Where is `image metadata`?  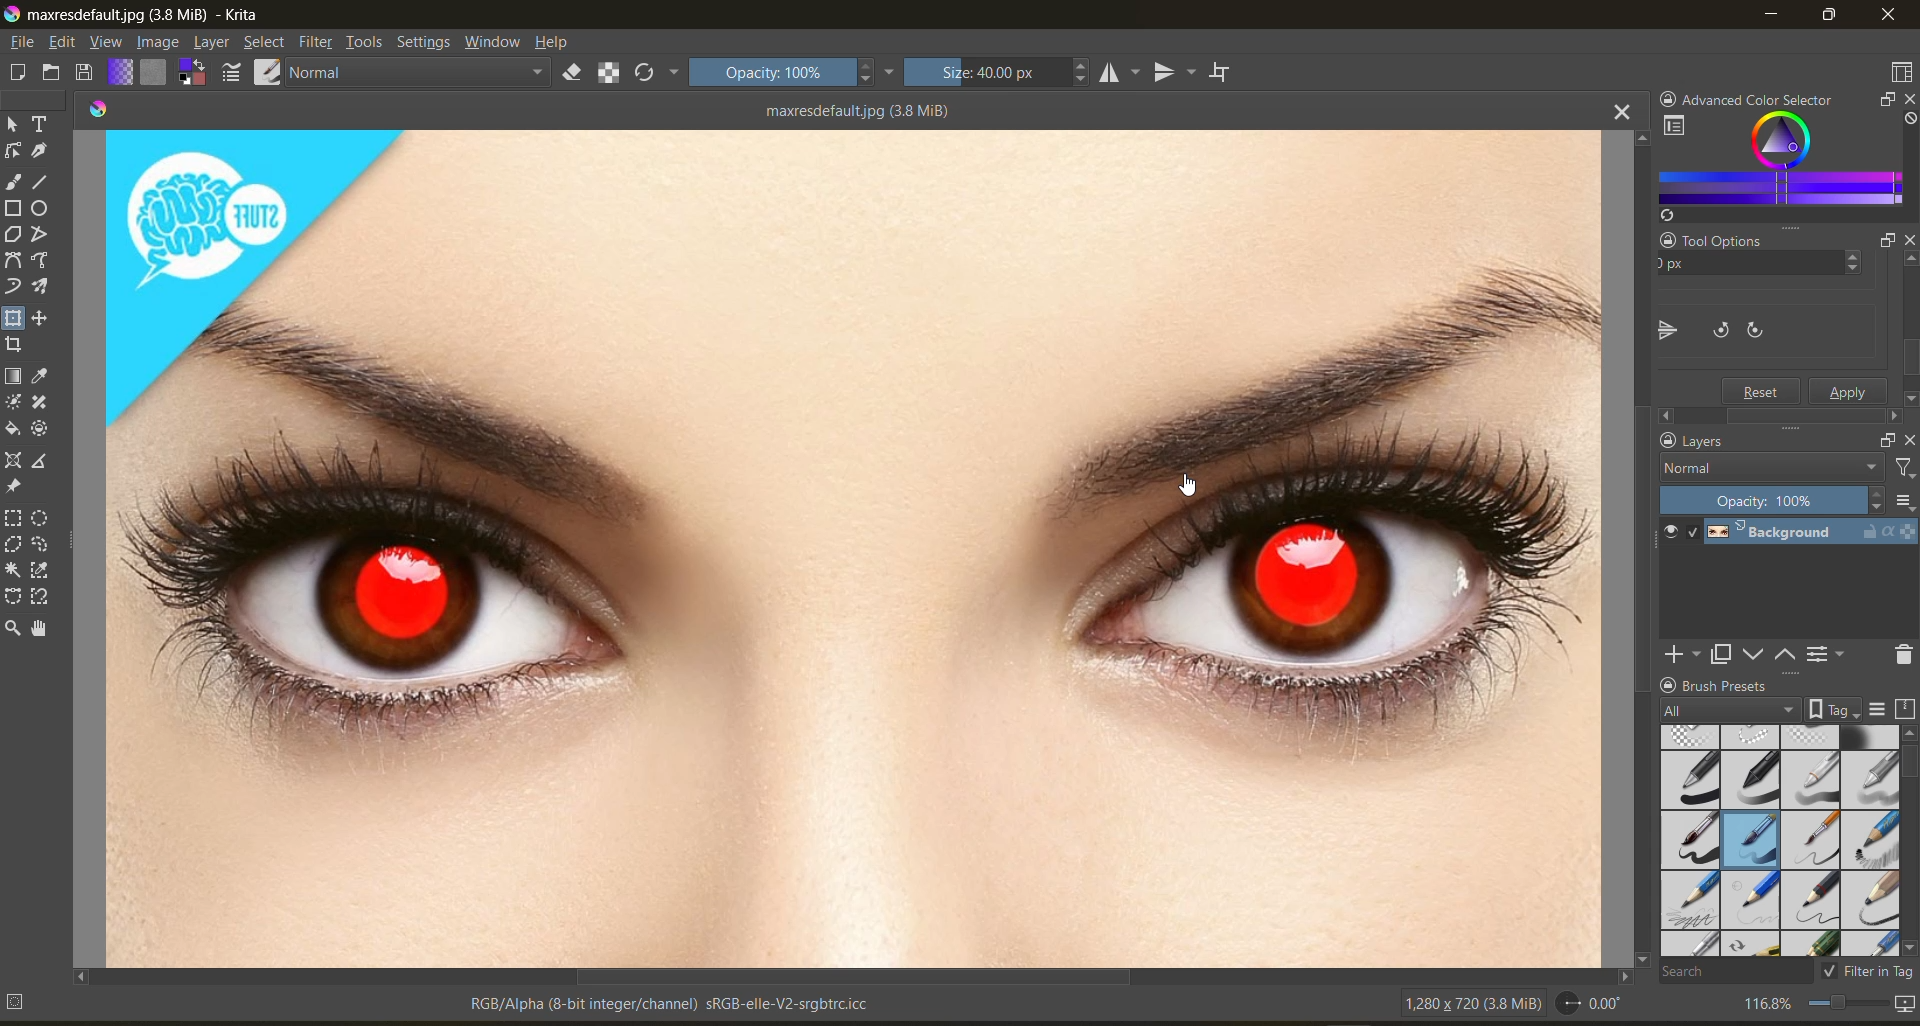
image metadata is located at coordinates (1469, 1007).